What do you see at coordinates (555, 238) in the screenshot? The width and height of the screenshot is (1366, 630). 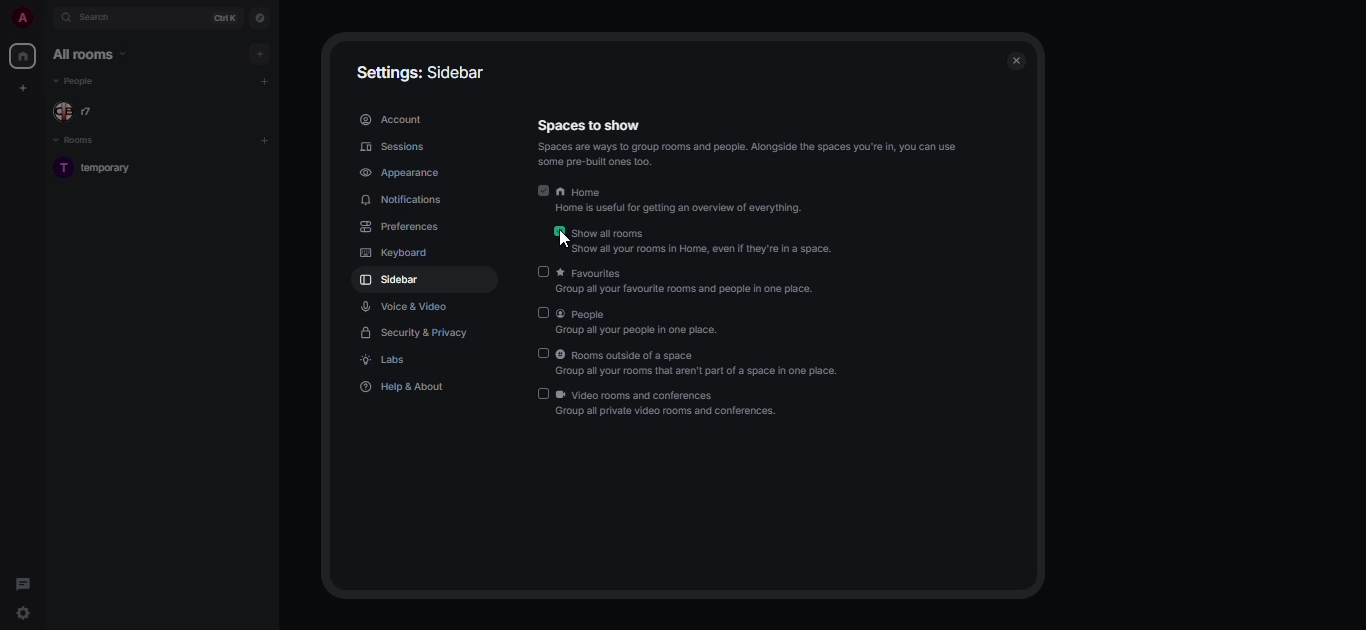 I see `cursor` at bounding box center [555, 238].